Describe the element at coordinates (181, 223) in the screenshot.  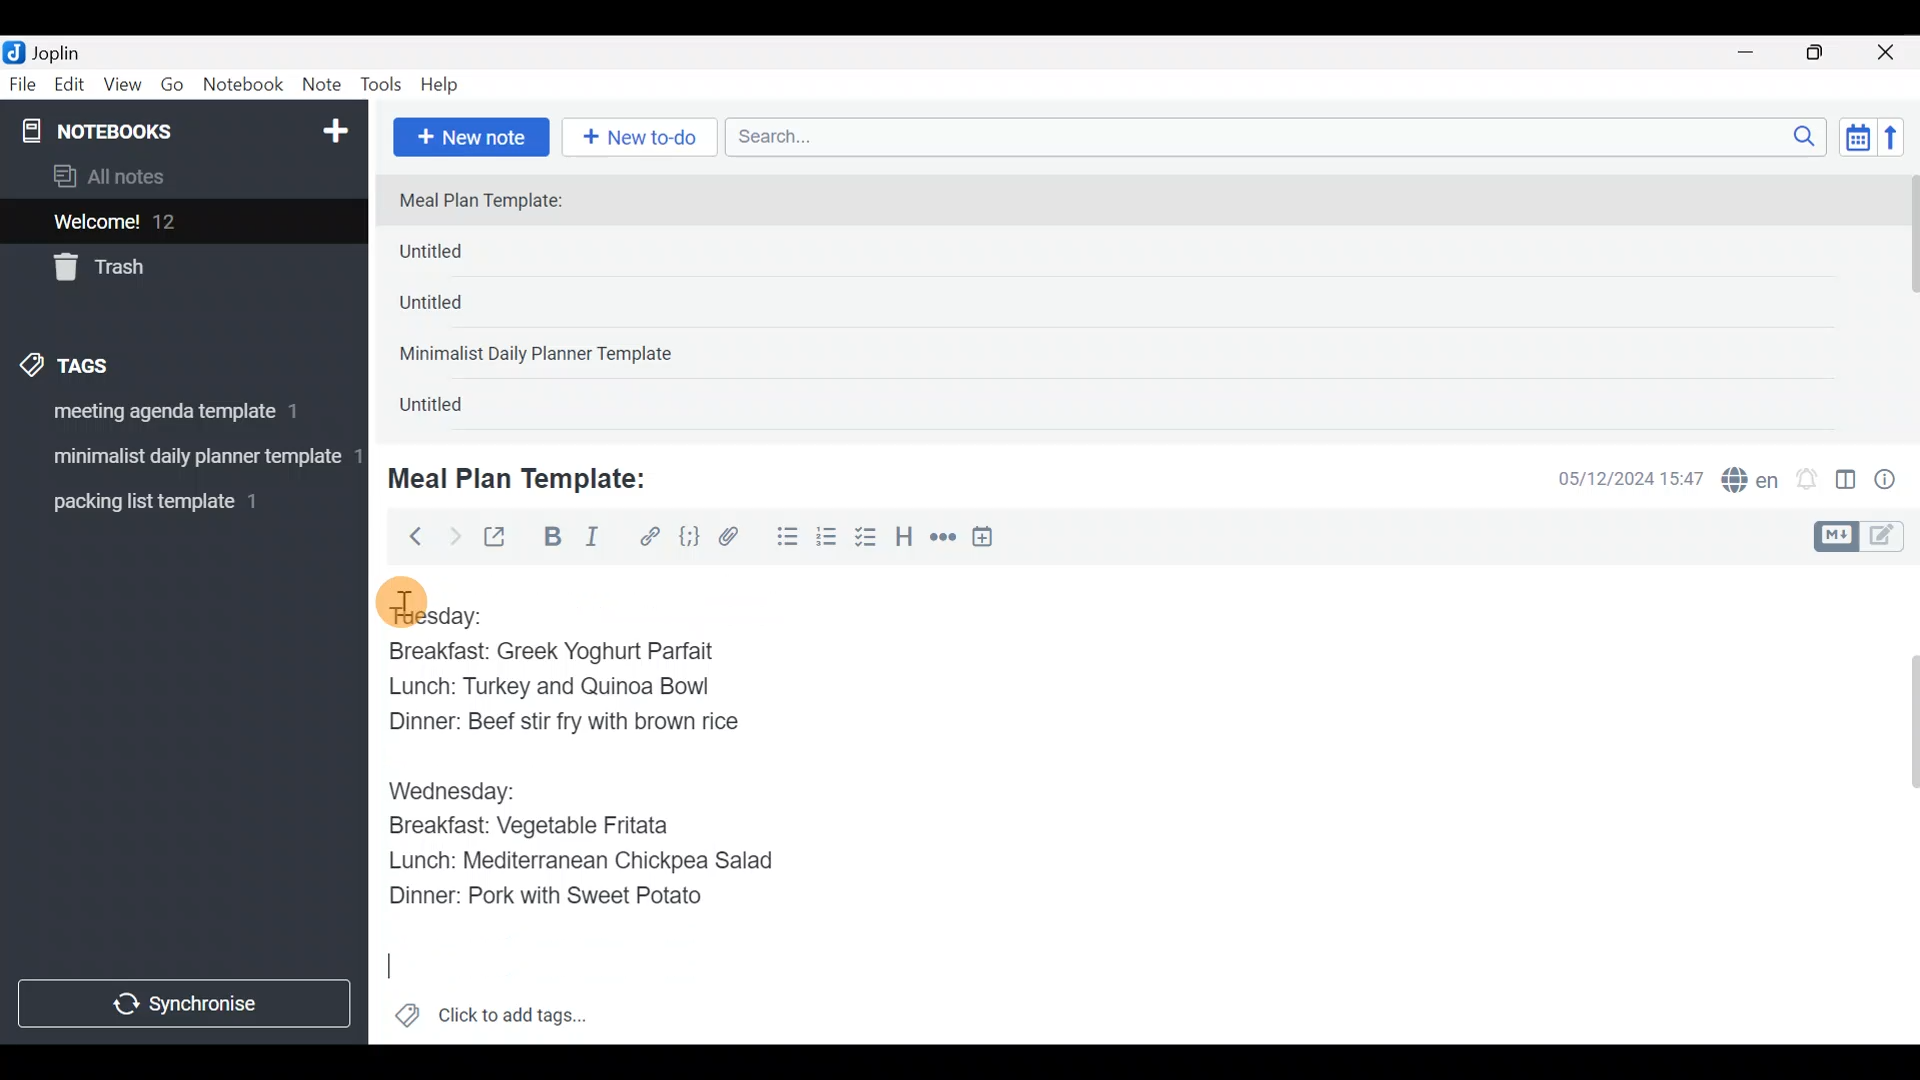
I see `Welcome!` at that location.